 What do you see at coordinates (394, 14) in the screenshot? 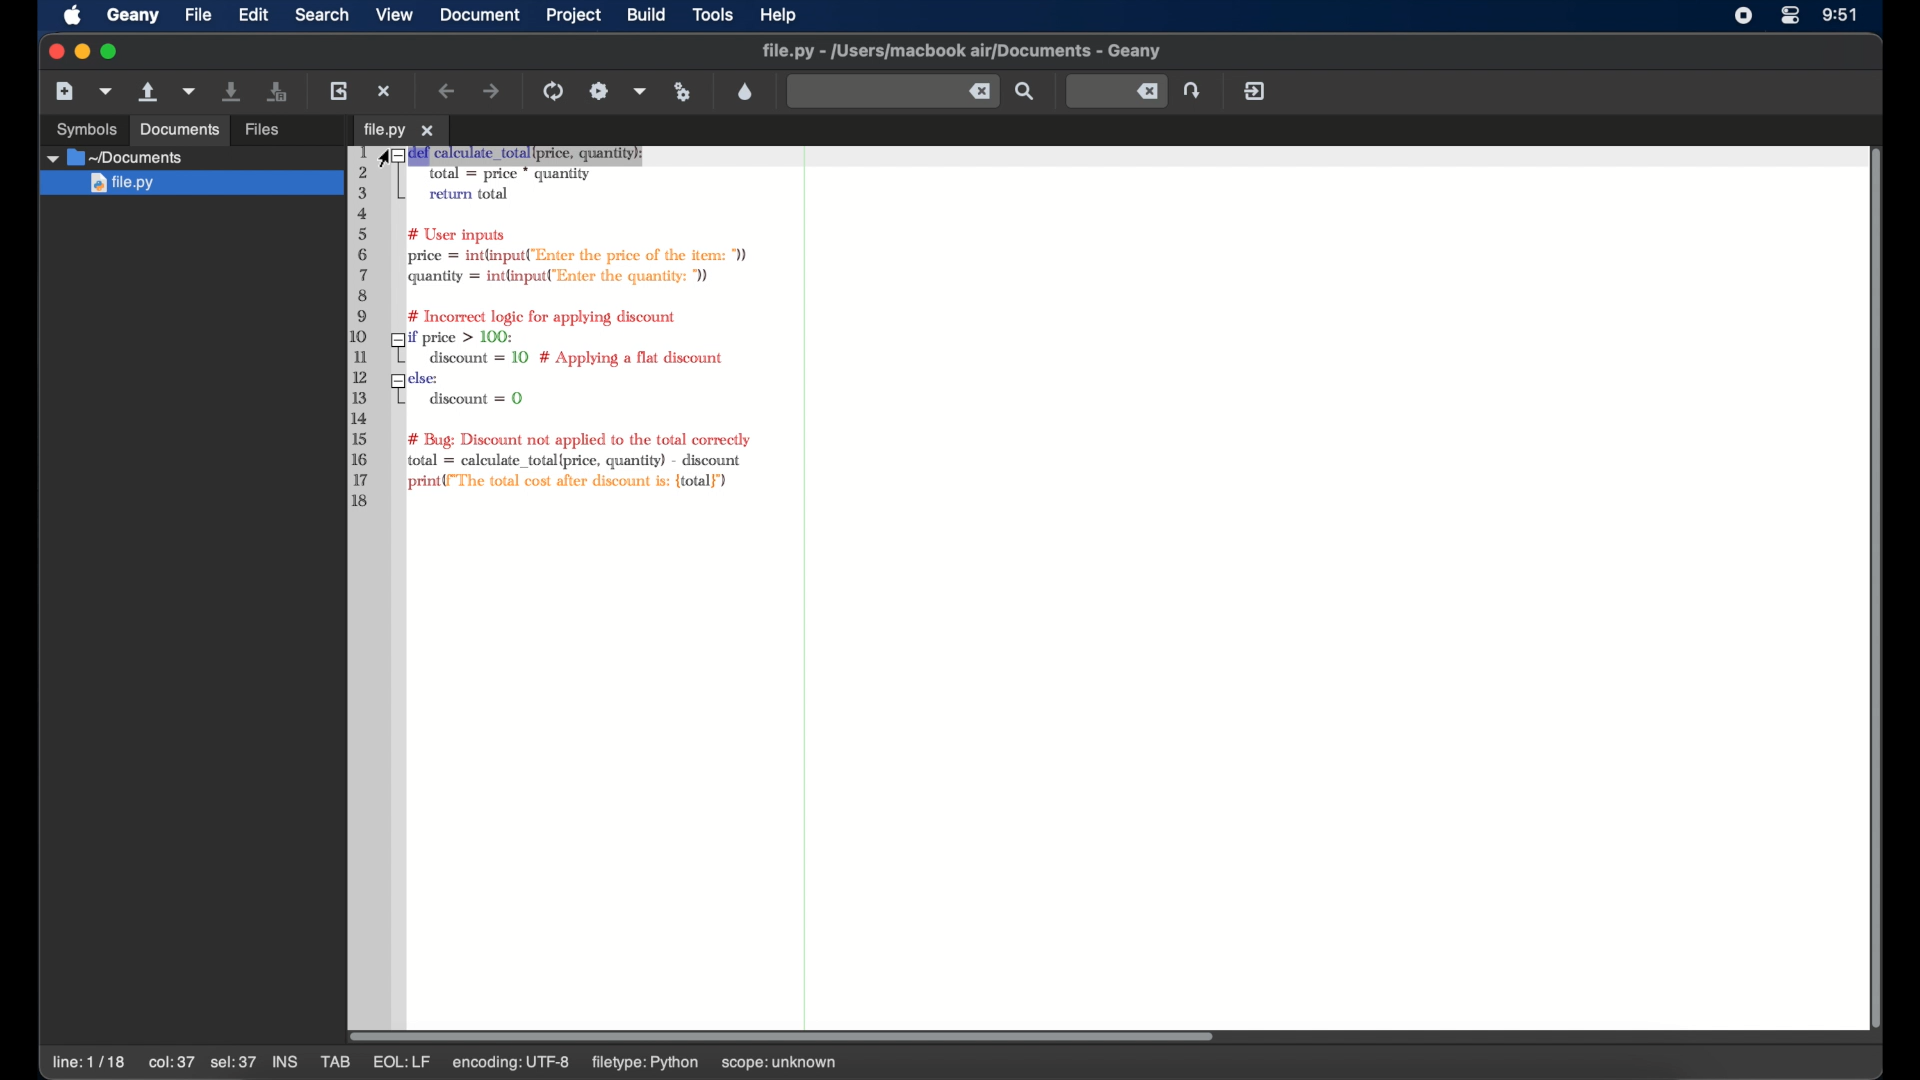
I see `view` at bounding box center [394, 14].